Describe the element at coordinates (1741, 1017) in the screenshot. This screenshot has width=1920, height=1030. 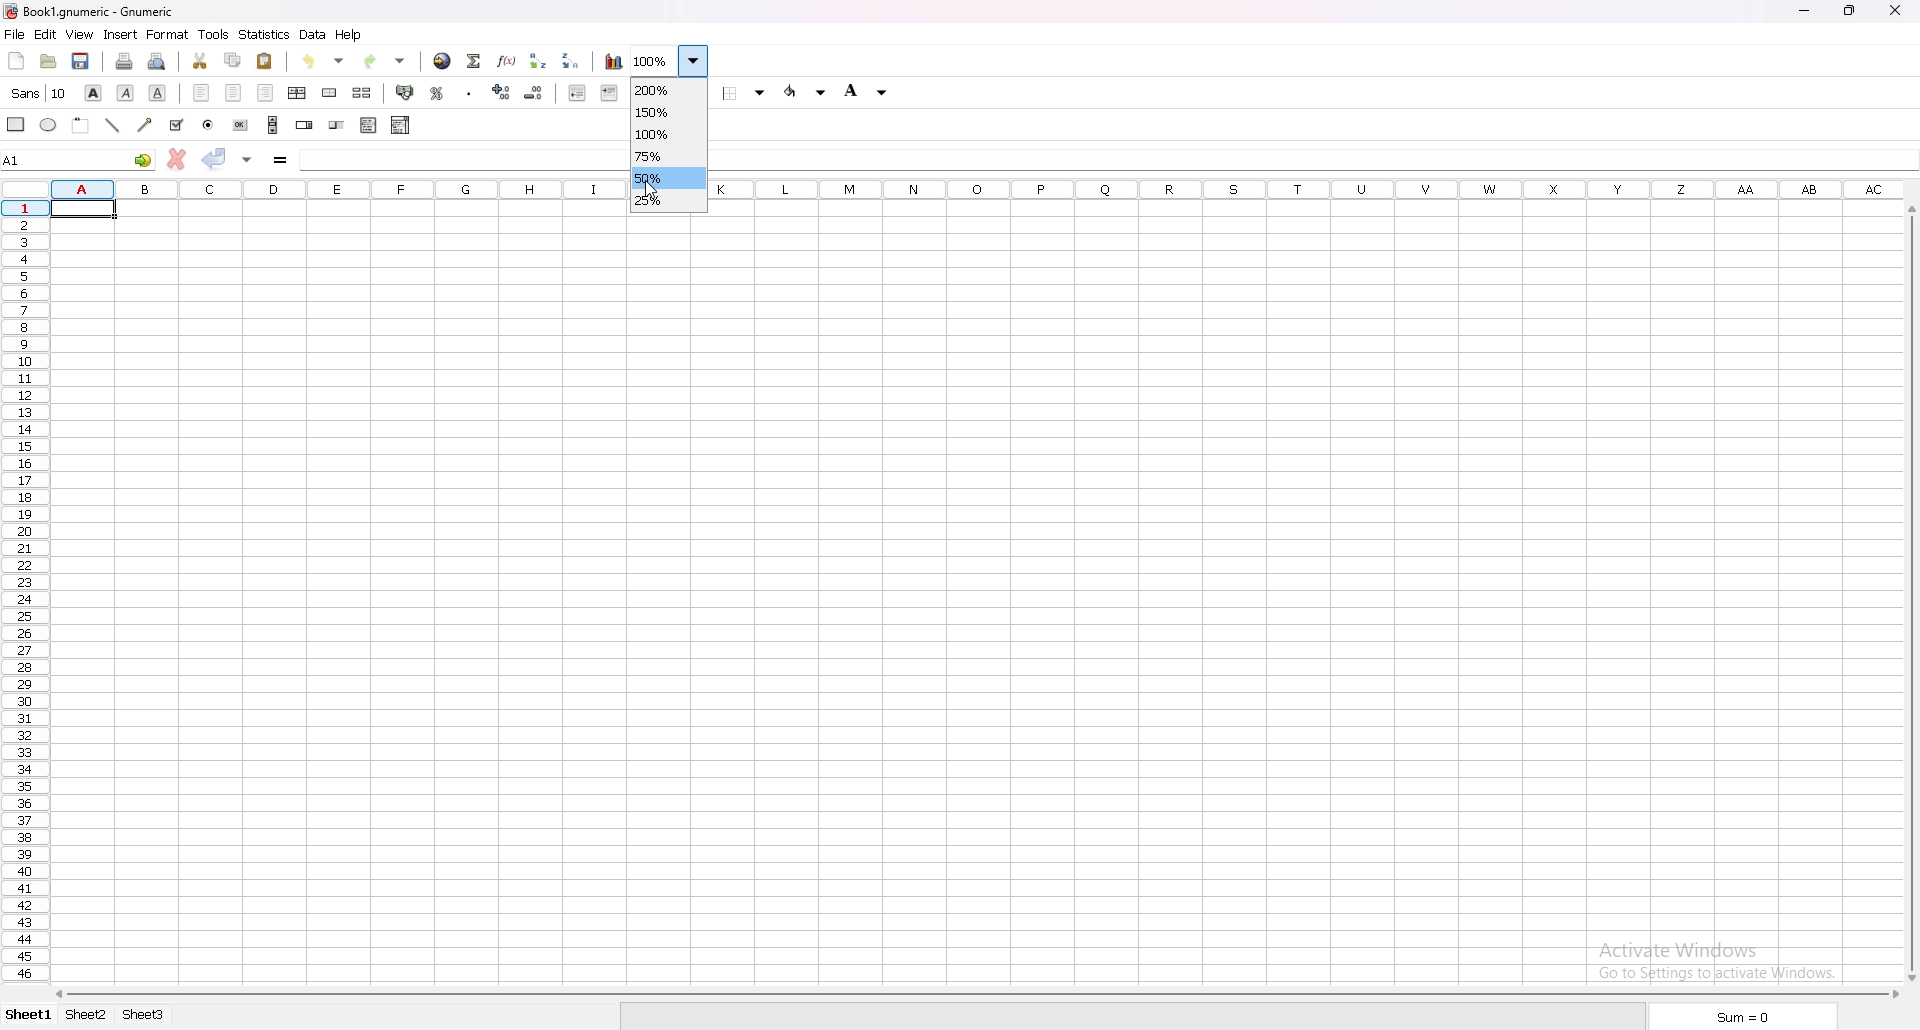
I see `sum` at that location.